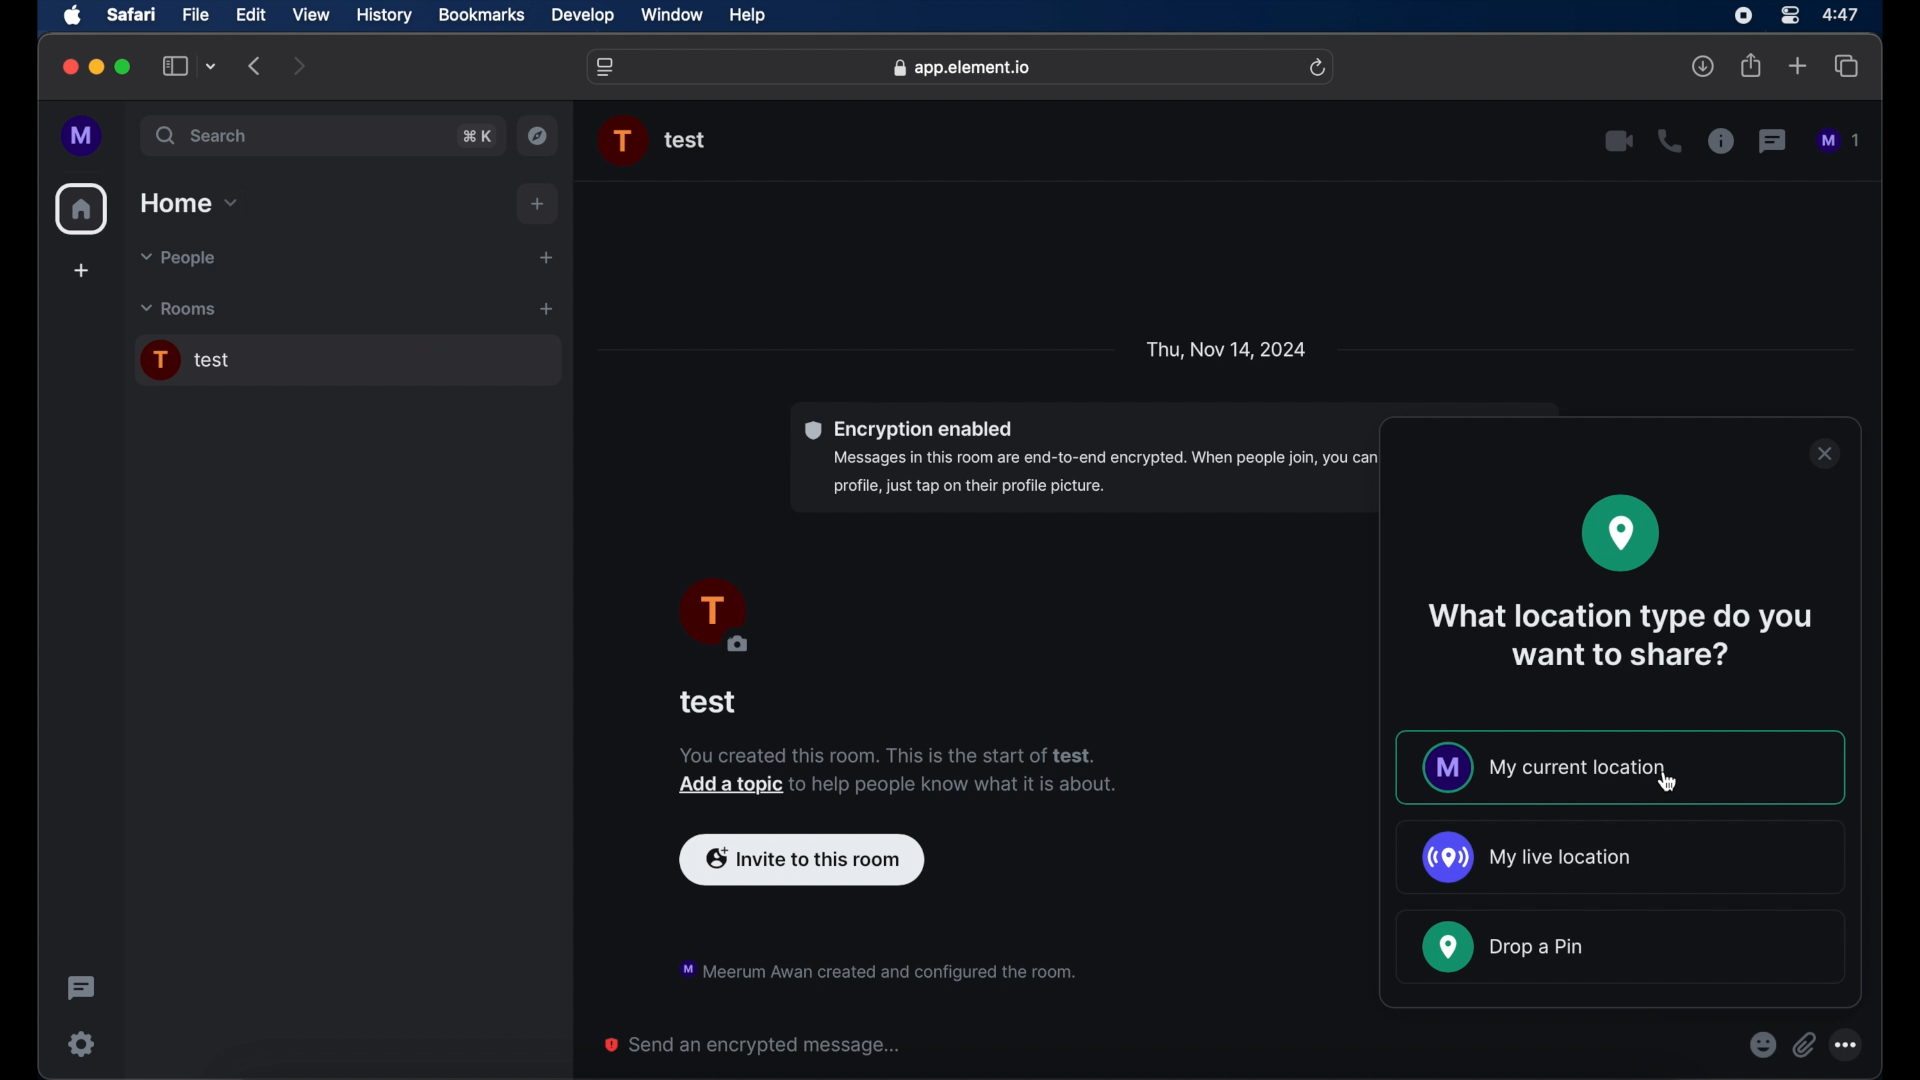 The height and width of the screenshot is (1080, 1920). I want to click on help, so click(748, 16).